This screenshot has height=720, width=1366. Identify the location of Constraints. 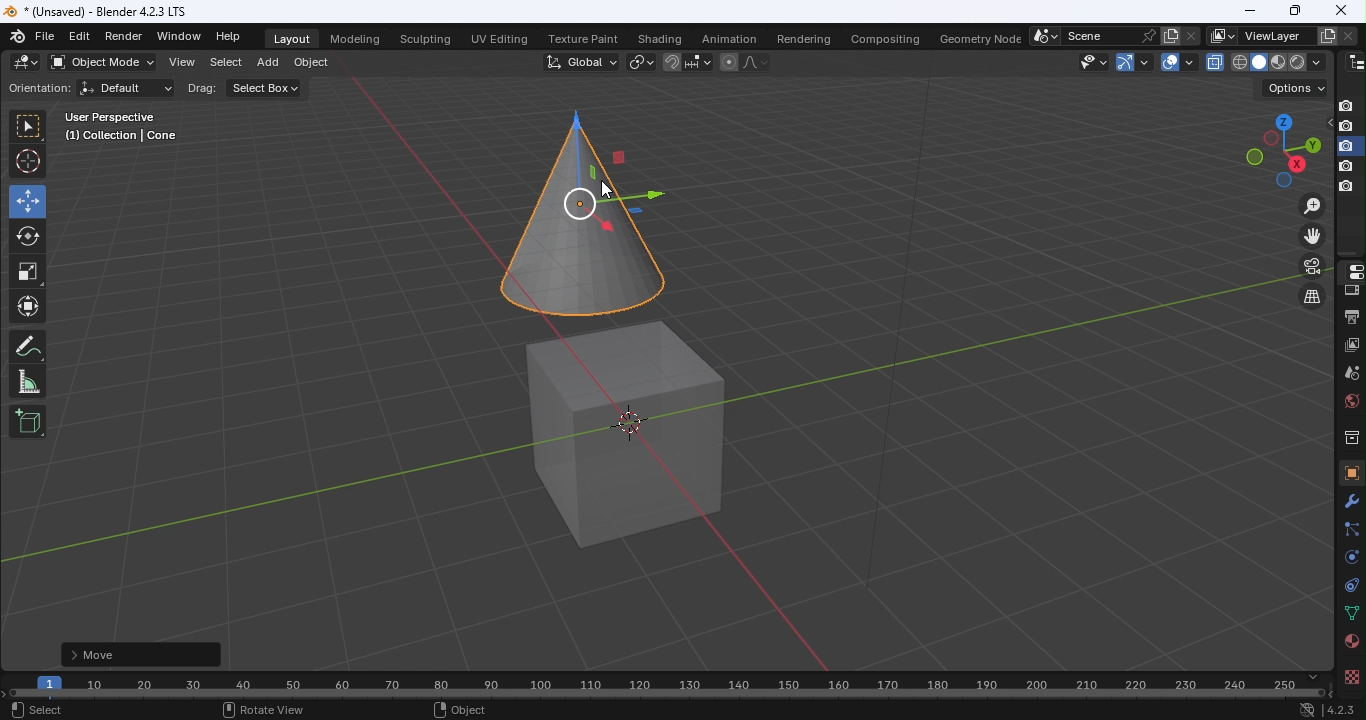
(1348, 584).